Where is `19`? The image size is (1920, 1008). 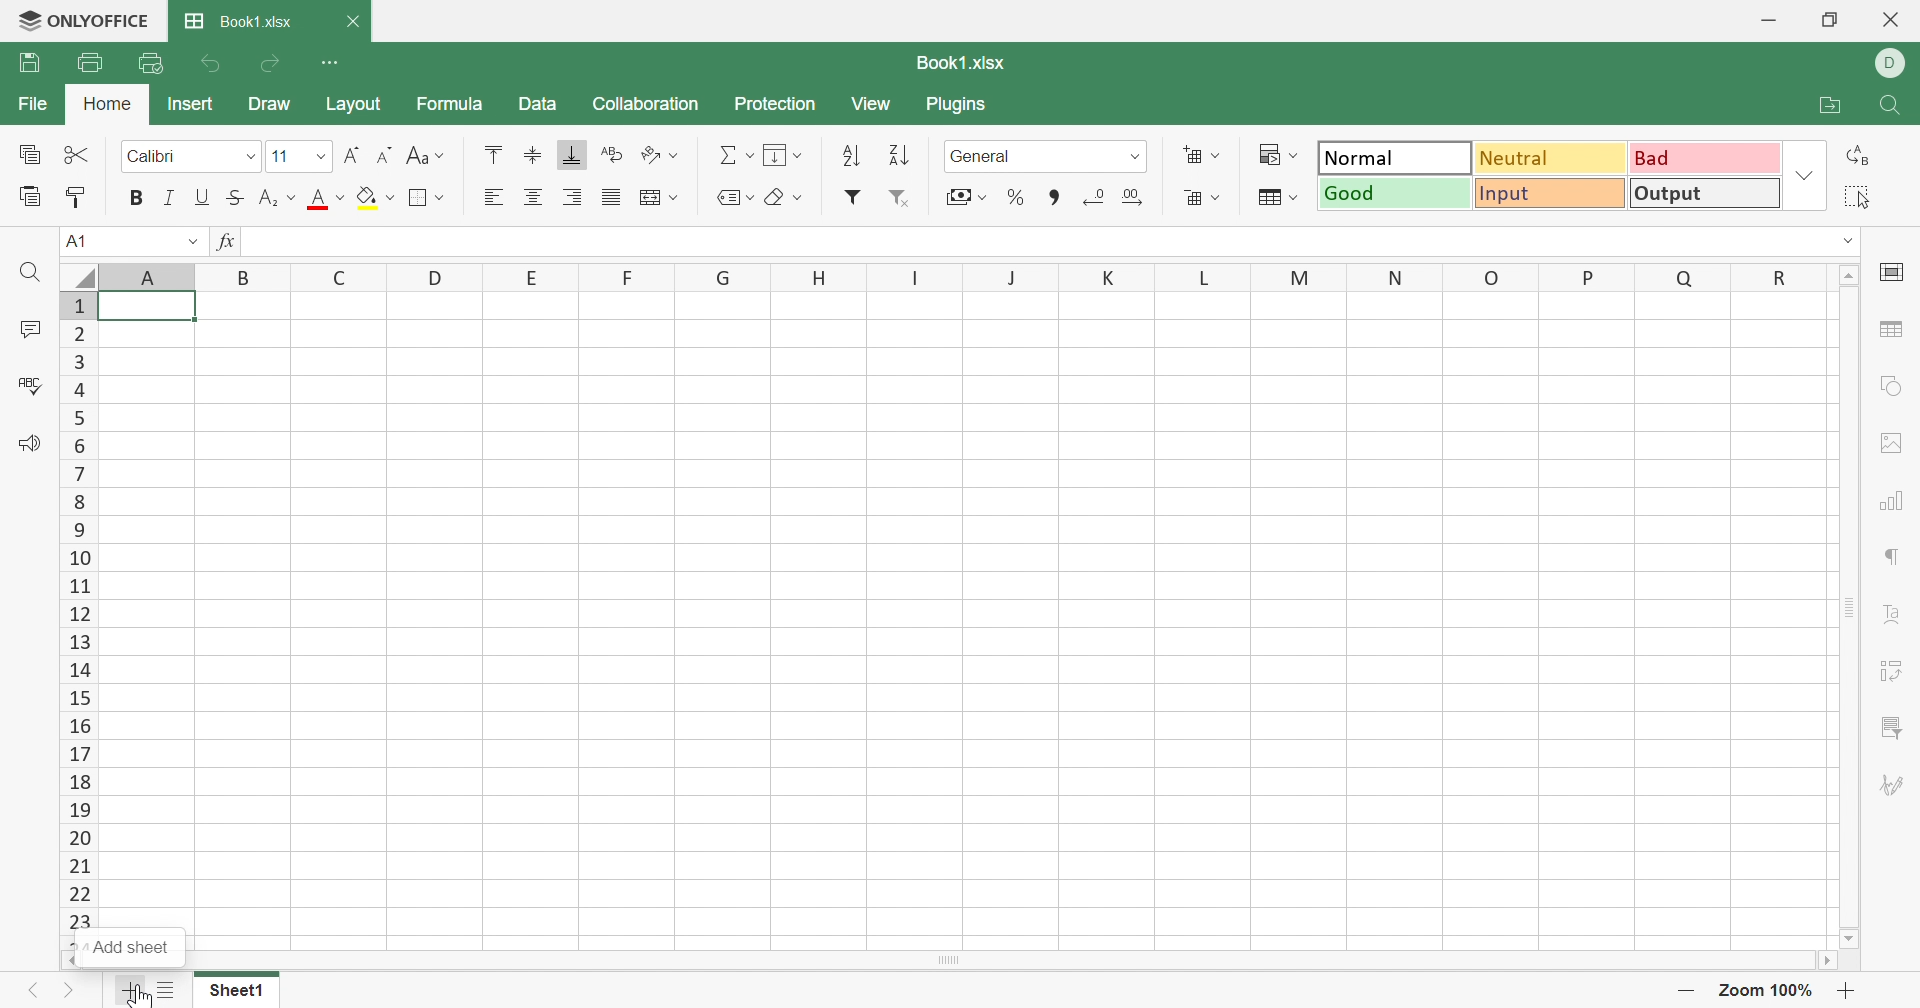
19 is located at coordinates (77, 811).